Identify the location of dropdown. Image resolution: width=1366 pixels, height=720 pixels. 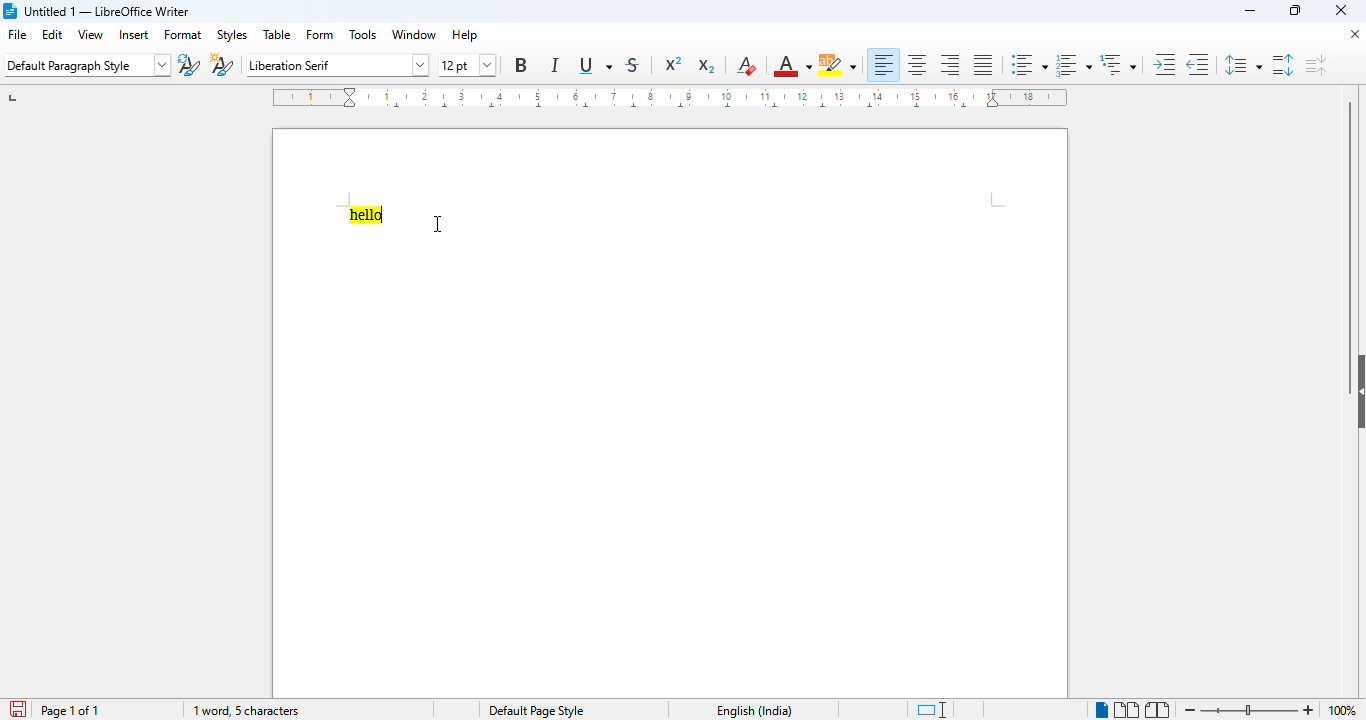
(490, 65).